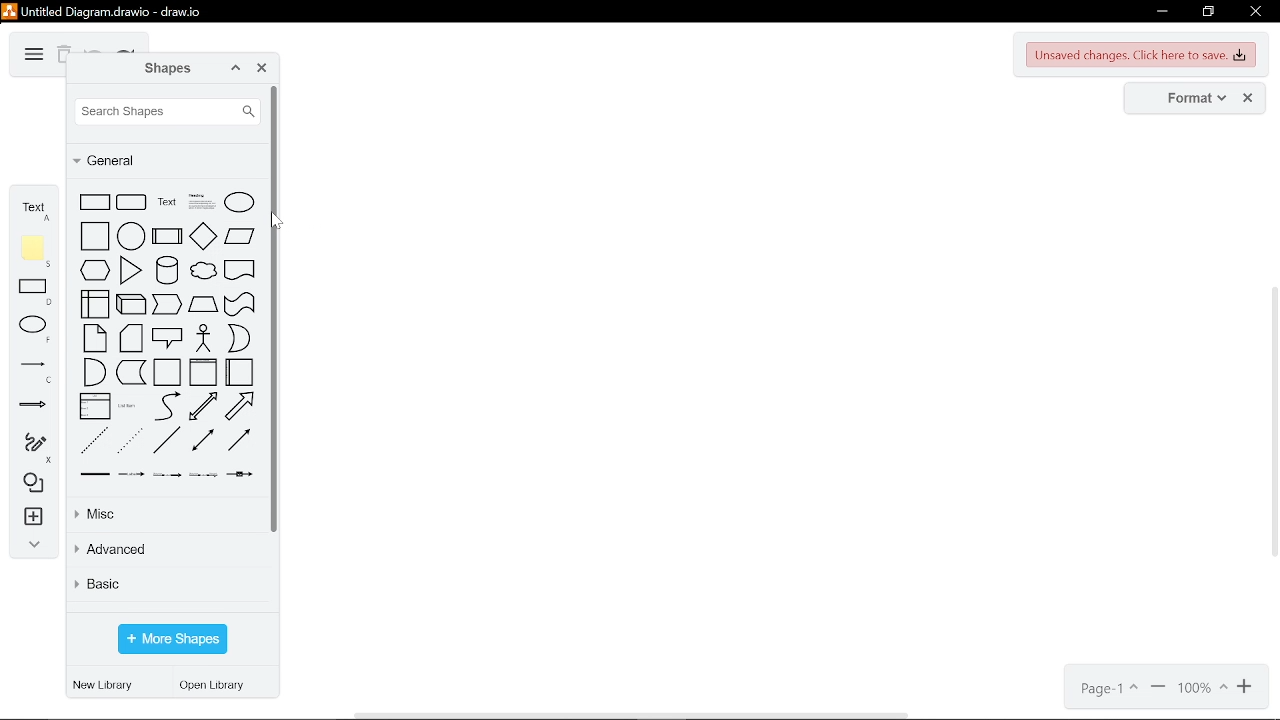 Image resolution: width=1280 pixels, height=720 pixels. I want to click on close, so click(1254, 13).